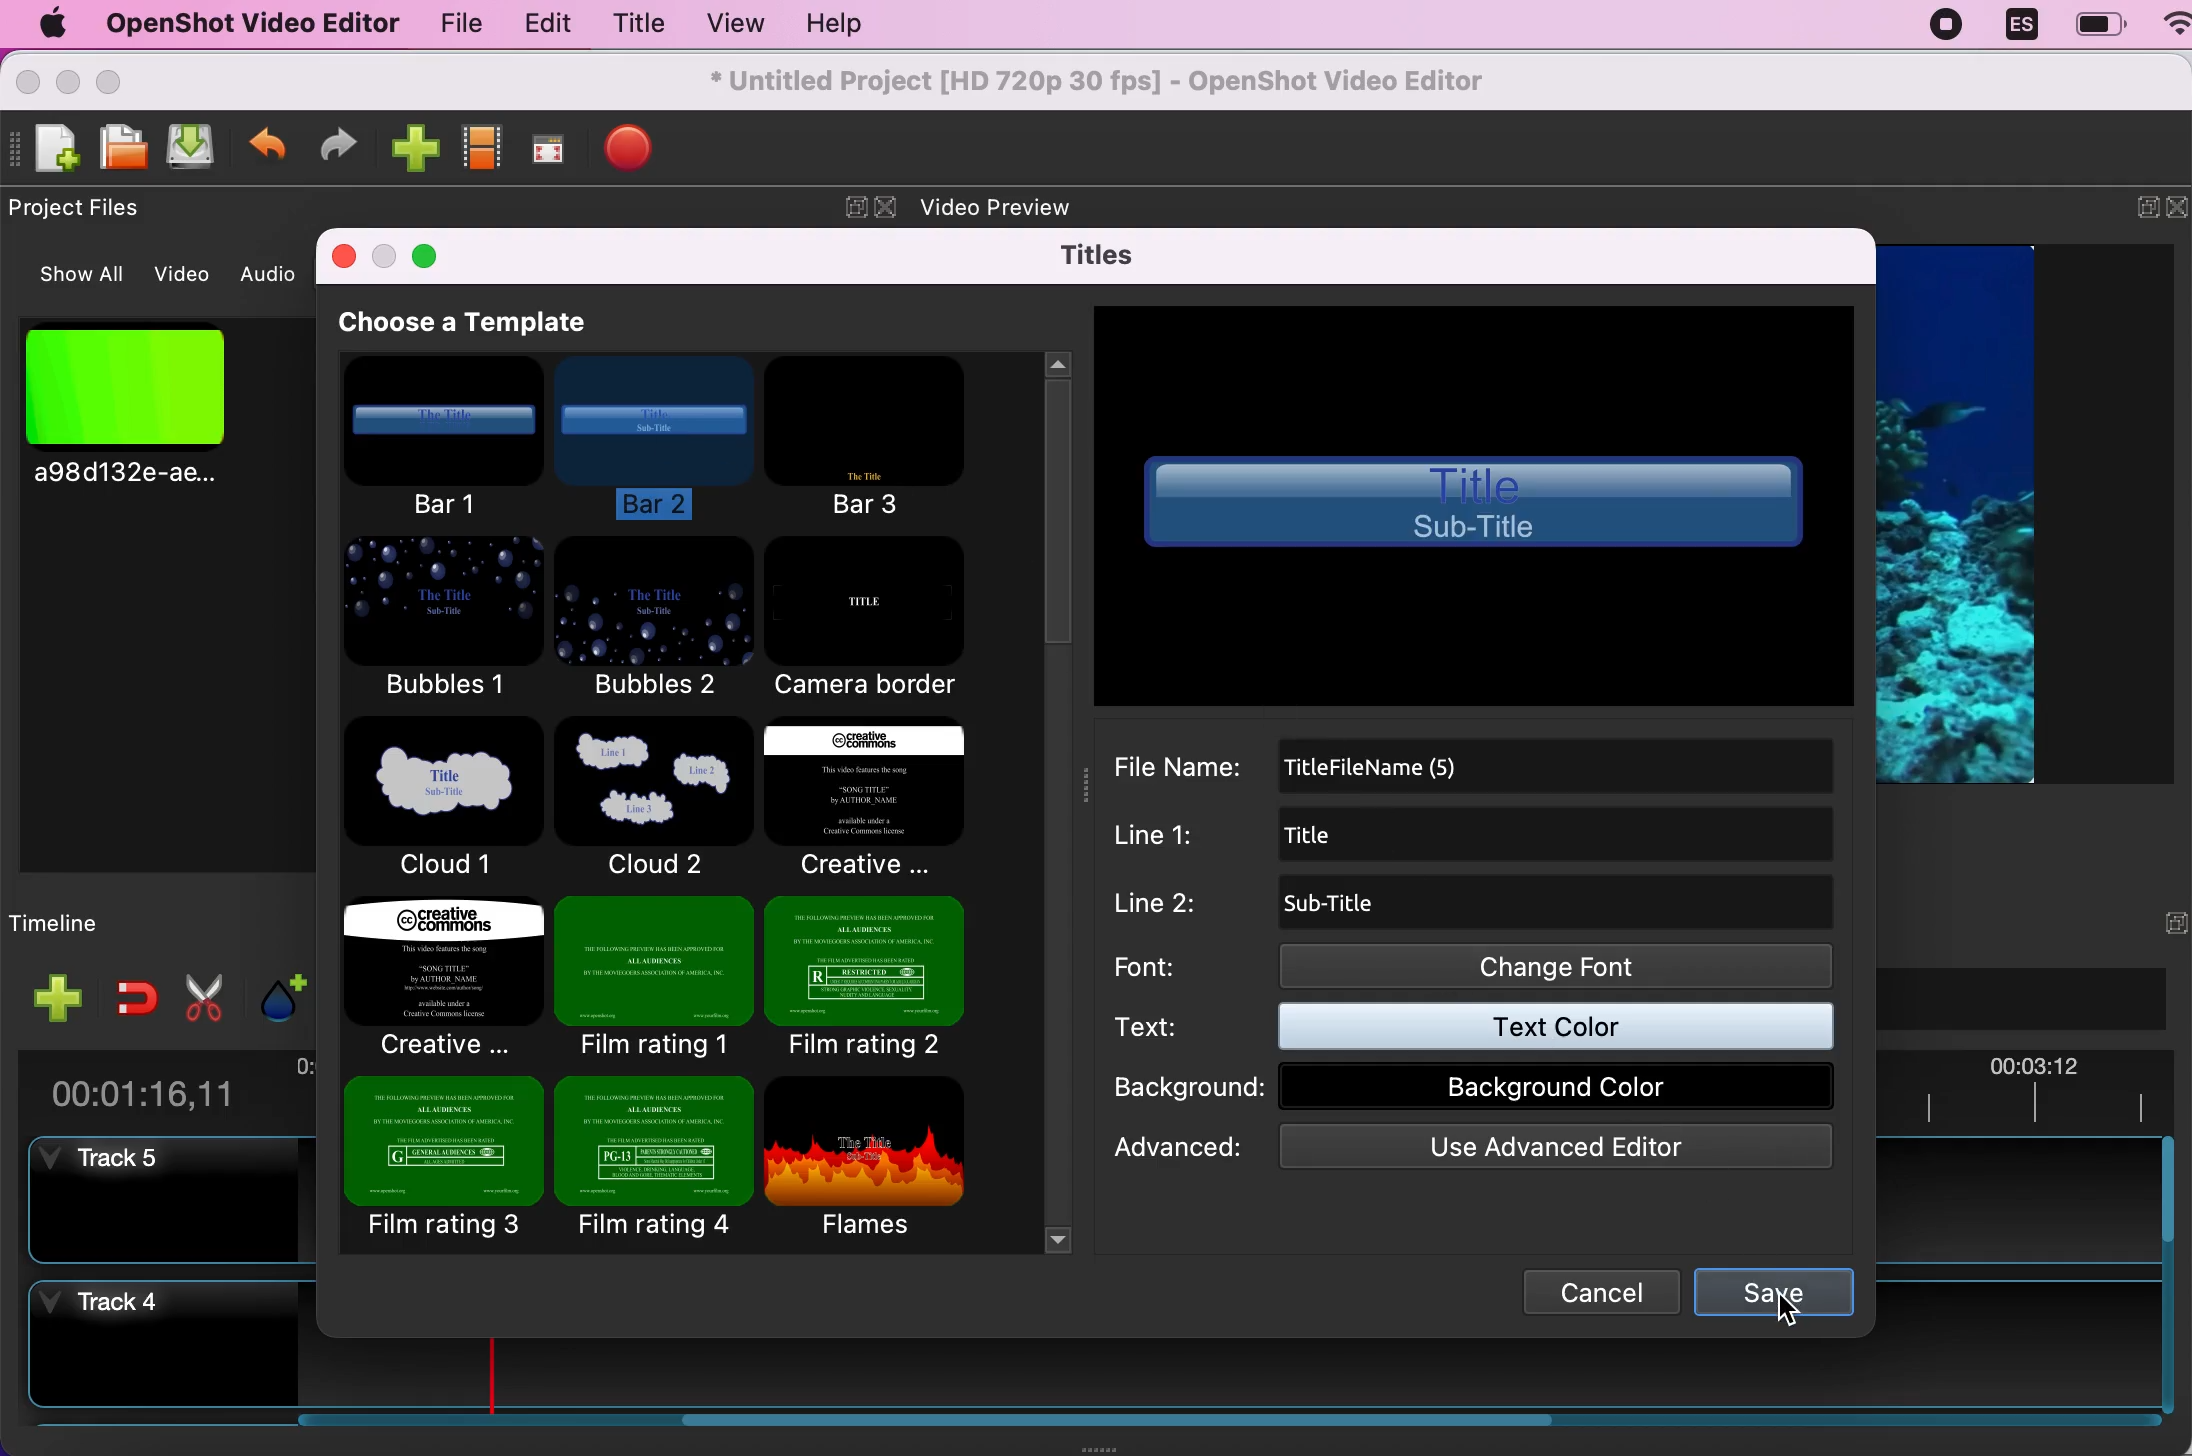  What do you see at coordinates (1475, 761) in the screenshot?
I see `file name` at bounding box center [1475, 761].